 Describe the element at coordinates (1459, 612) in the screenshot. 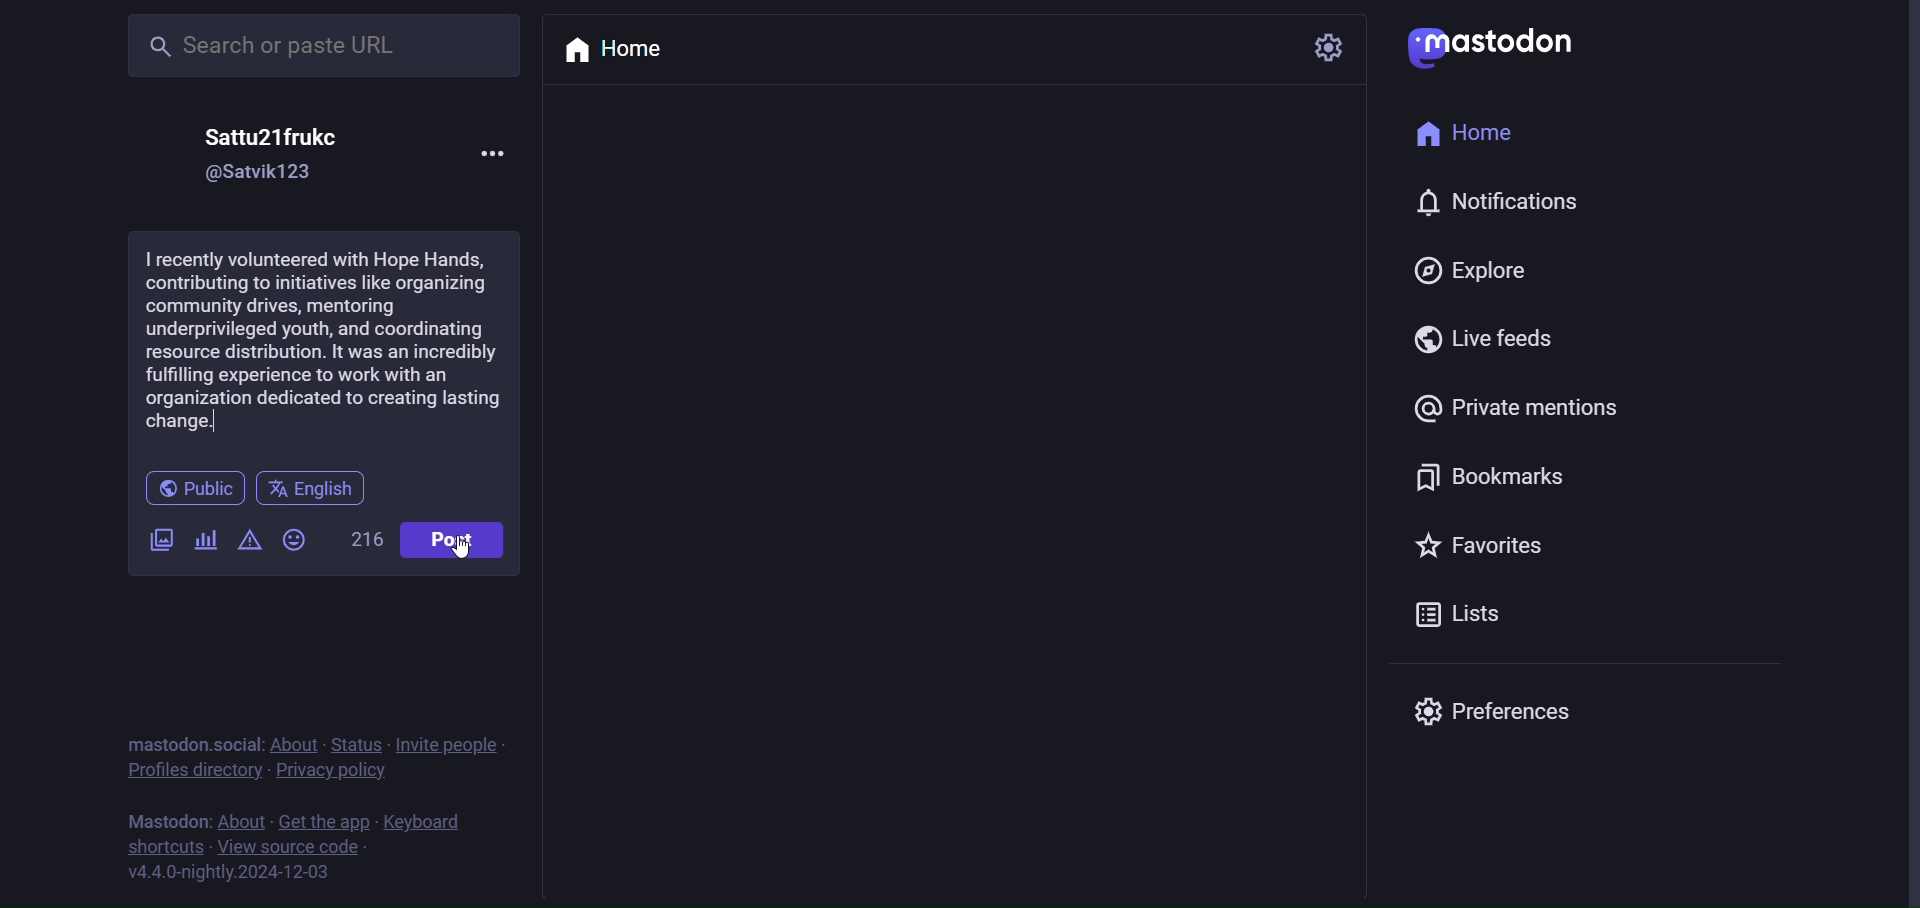

I see `lists` at that location.